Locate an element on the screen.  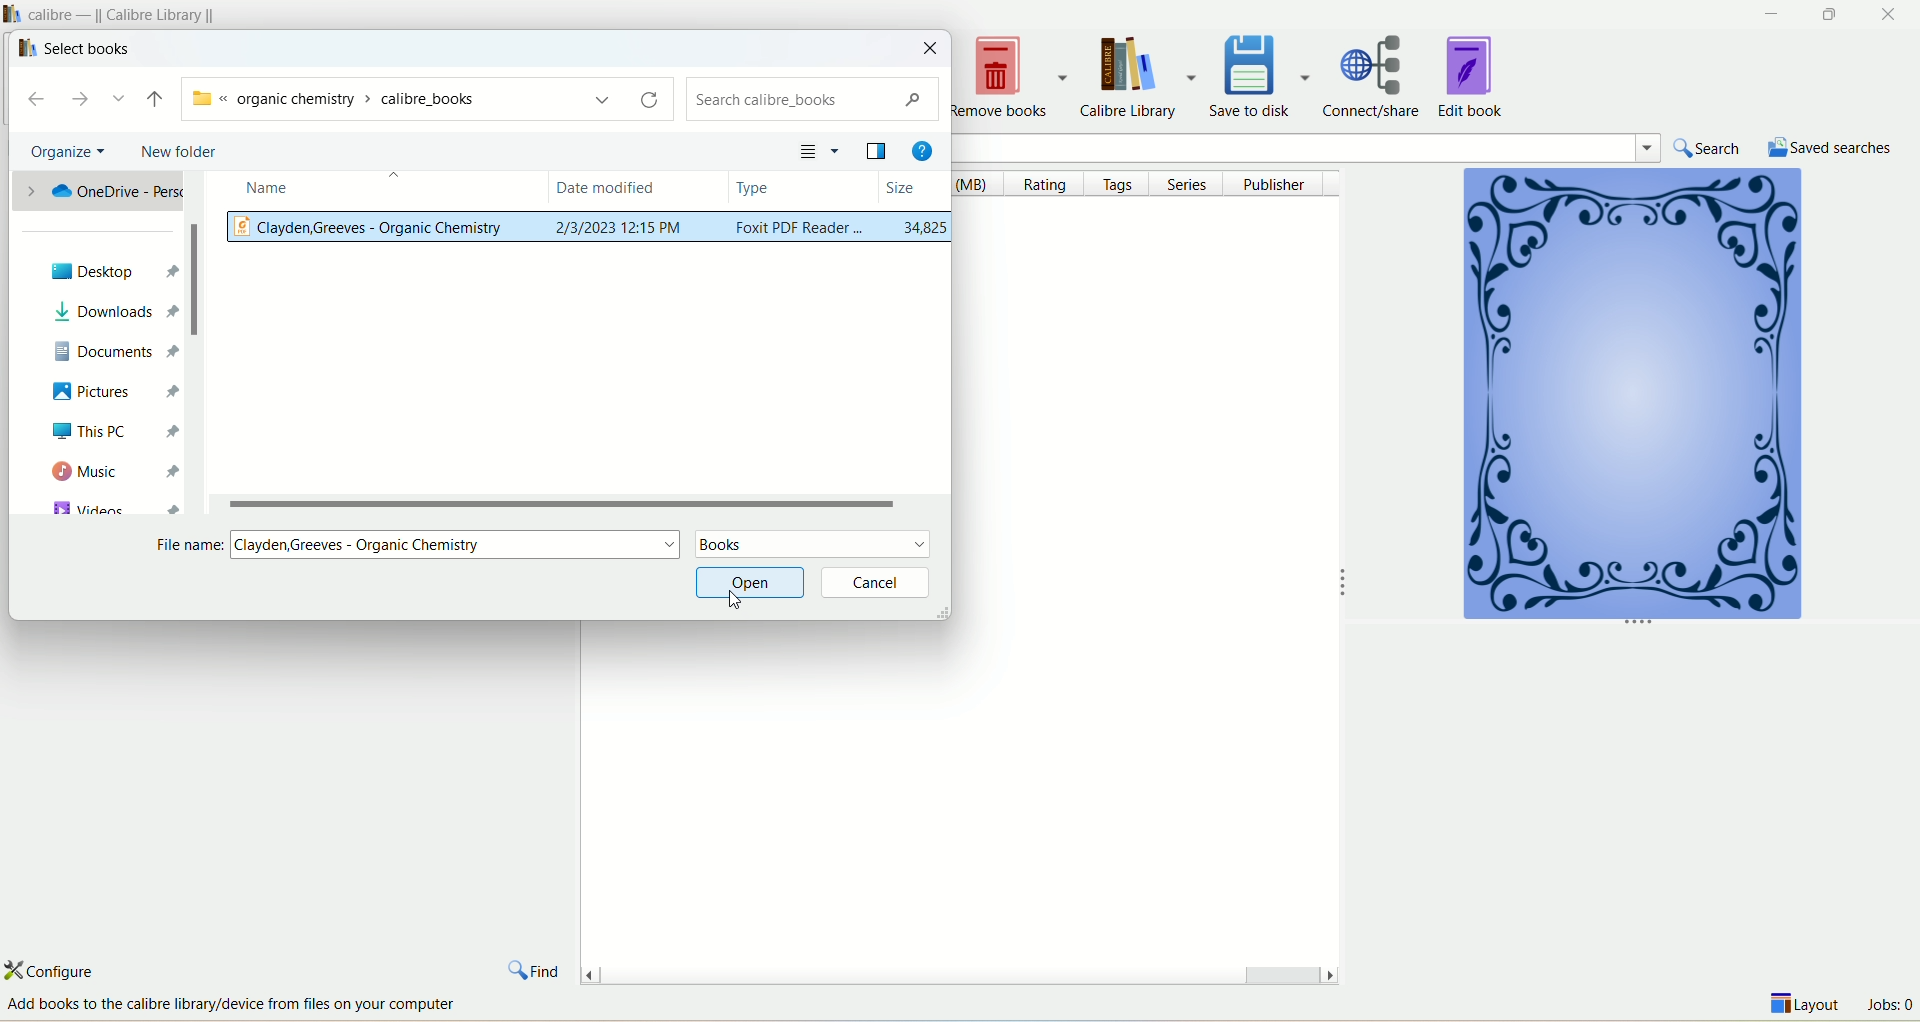
jobs is located at coordinates (1889, 1007).